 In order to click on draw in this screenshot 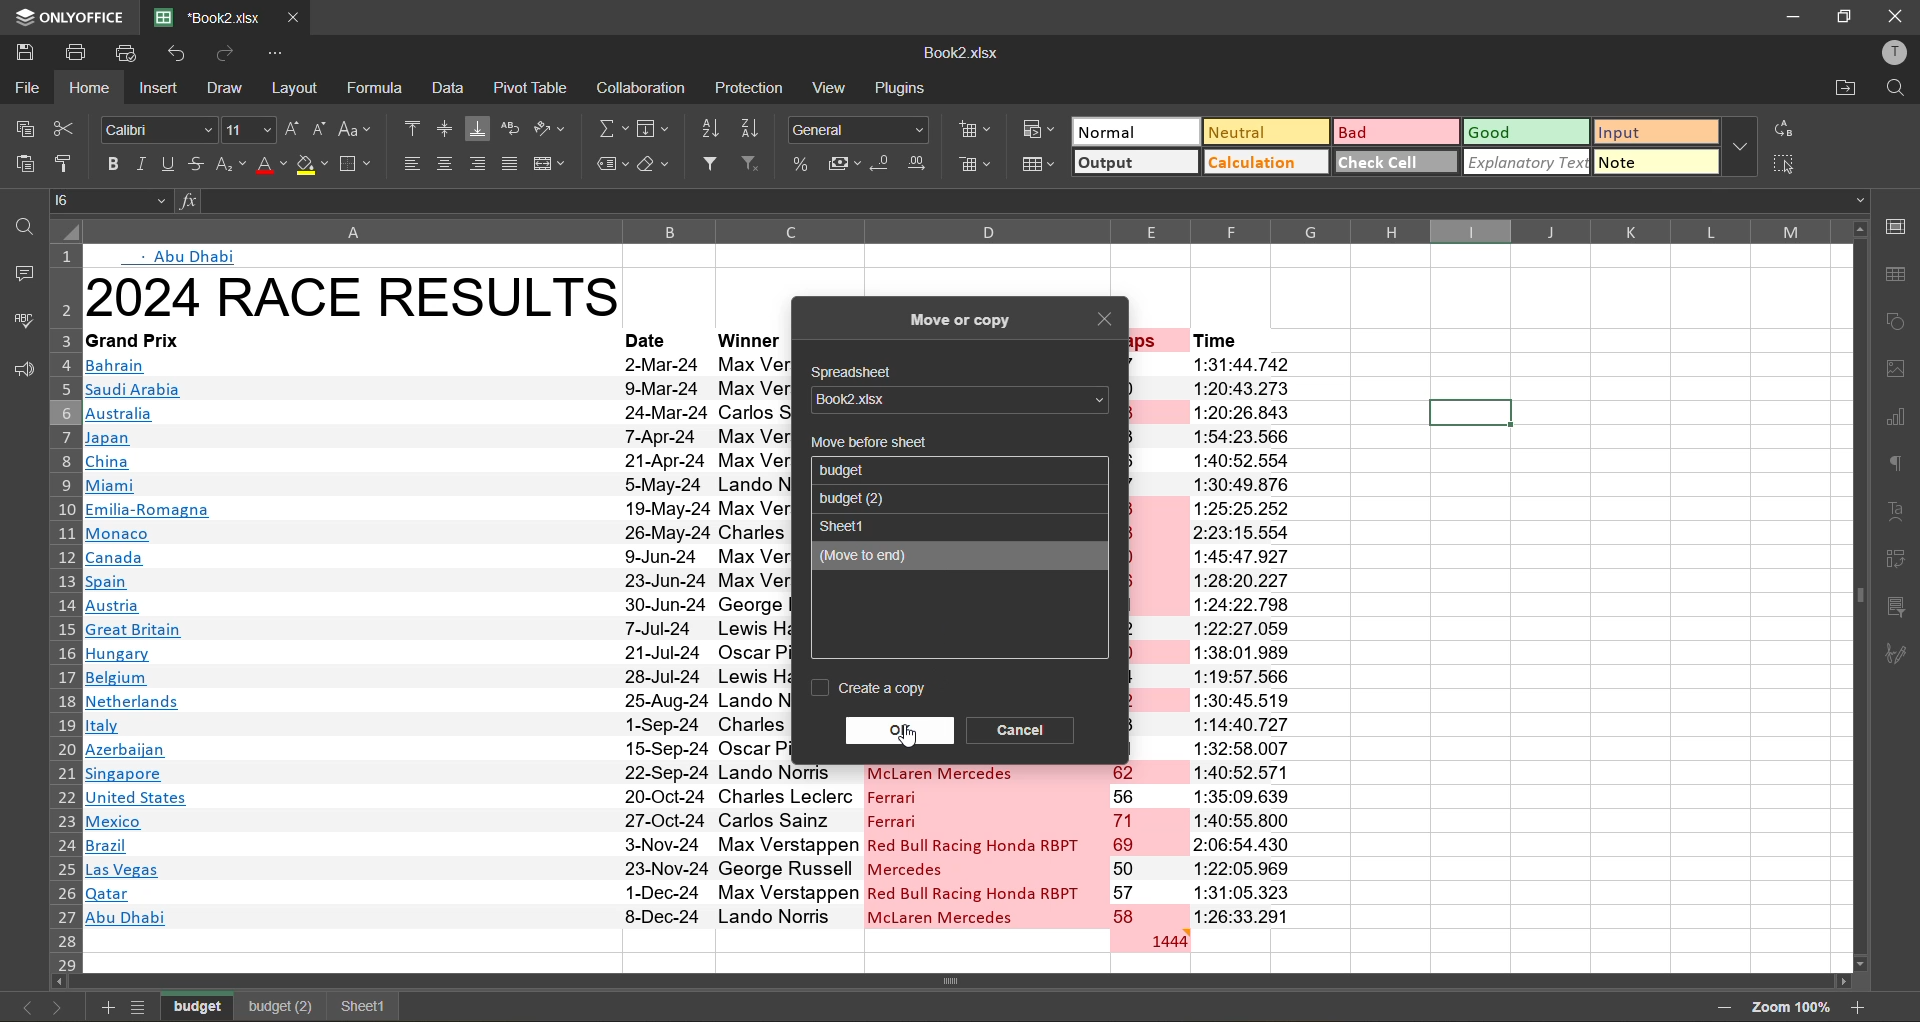, I will do `click(228, 90)`.